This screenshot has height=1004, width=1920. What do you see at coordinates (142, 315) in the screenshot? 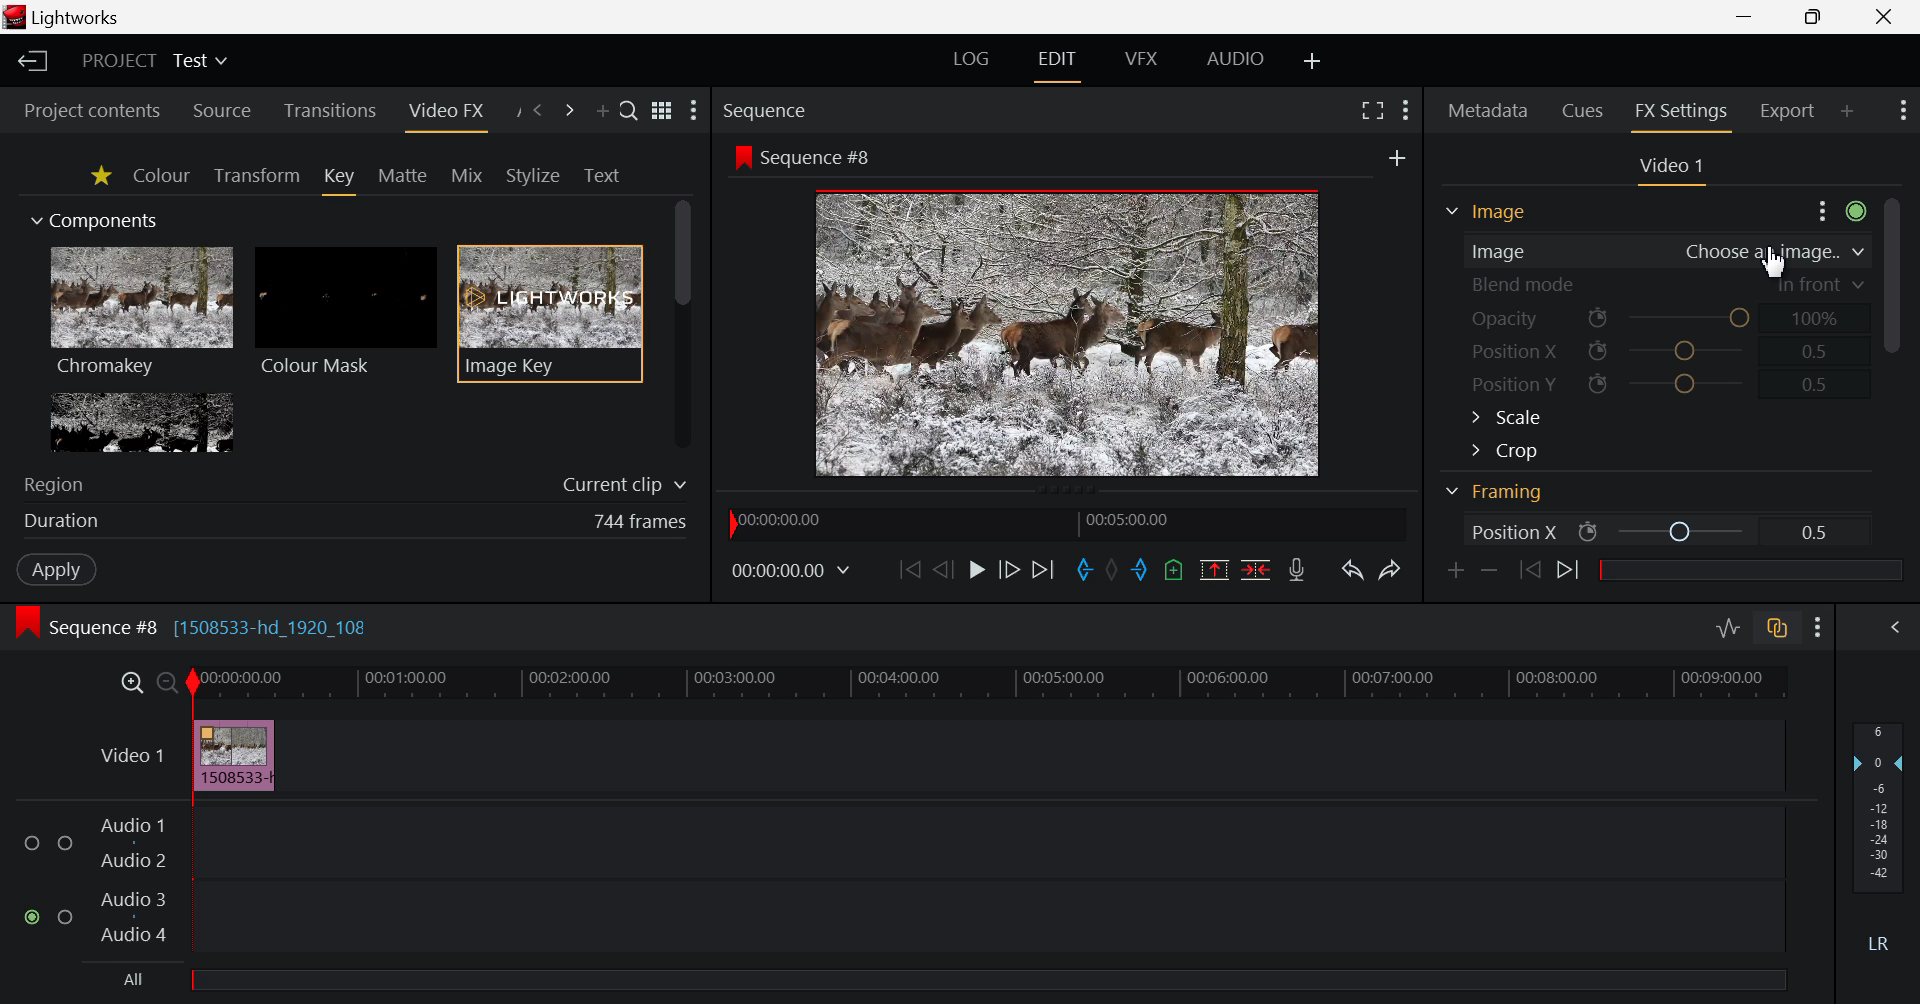
I see `Chromakey` at bounding box center [142, 315].